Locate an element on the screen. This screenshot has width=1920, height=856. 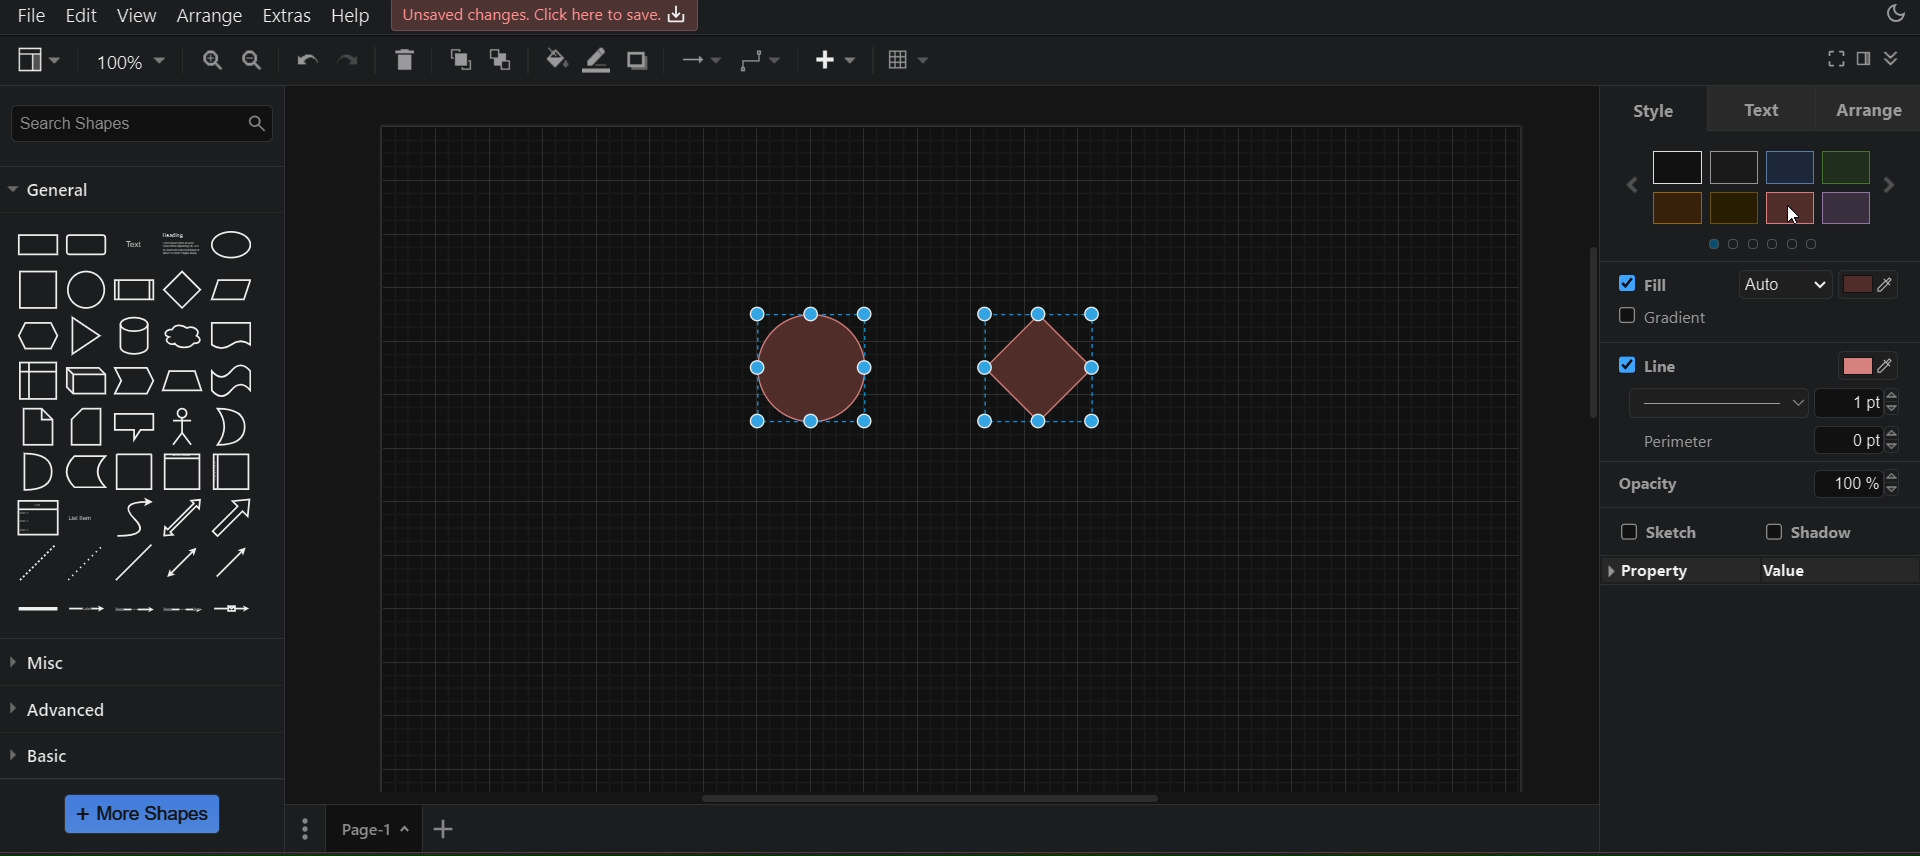
Parallelogram is located at coordinates (242, 290).